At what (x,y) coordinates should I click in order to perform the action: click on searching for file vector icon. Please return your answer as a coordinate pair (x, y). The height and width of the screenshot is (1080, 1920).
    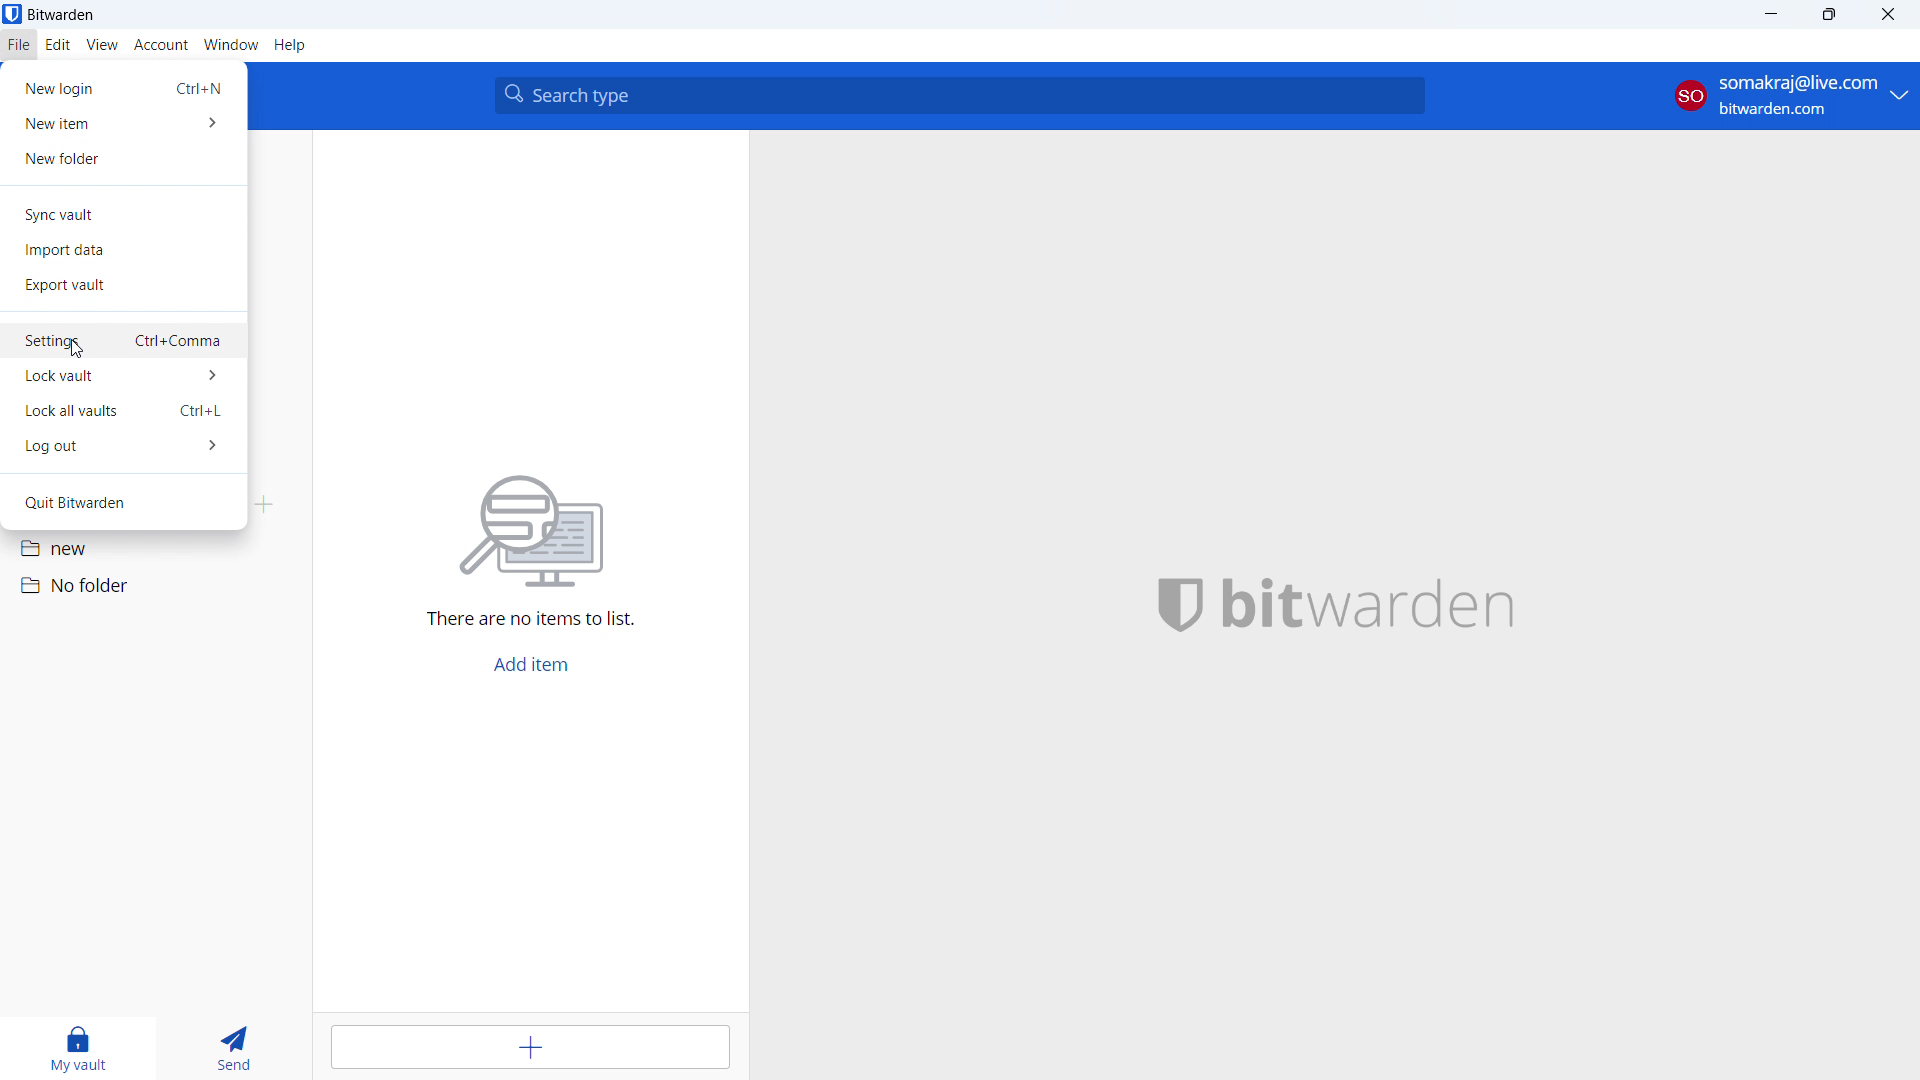
    Looking at the image, I should click on (533, 533).